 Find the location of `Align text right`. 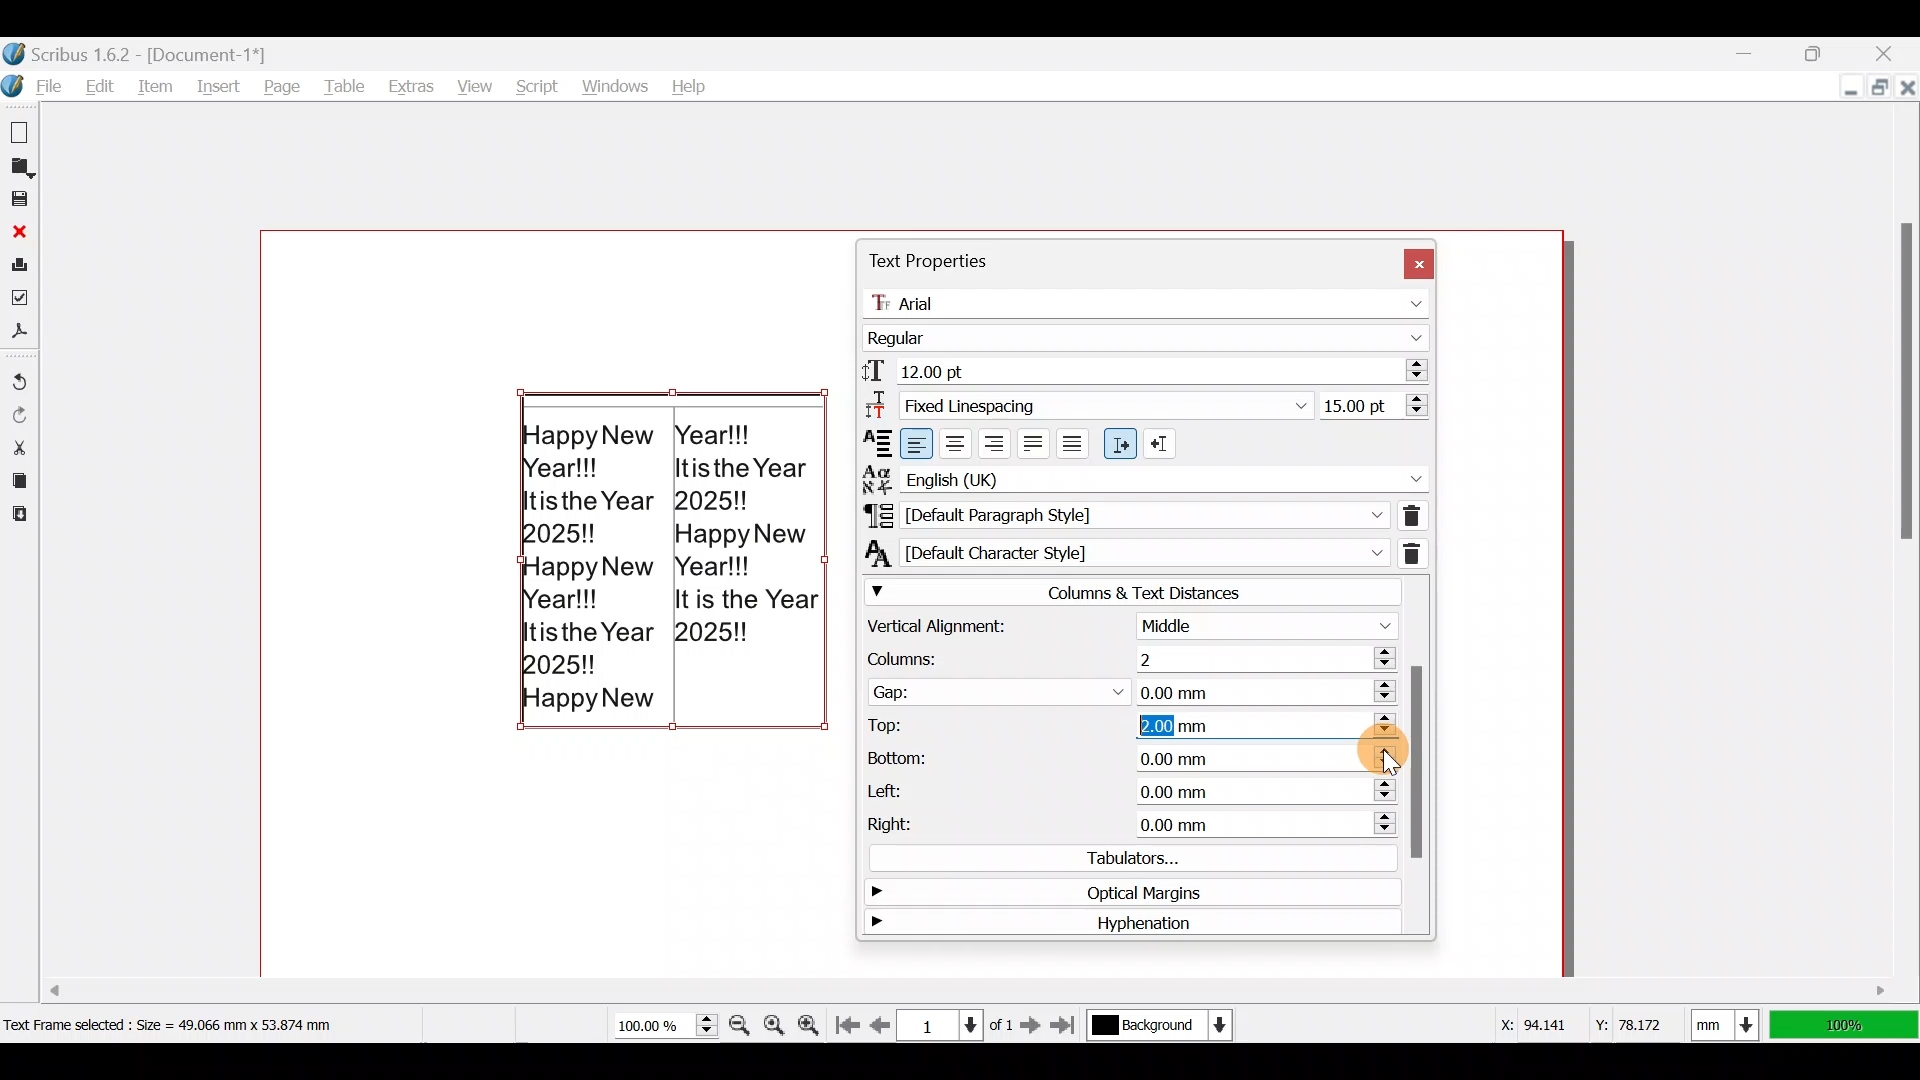

Align text right is located at coordinates (996, 440).